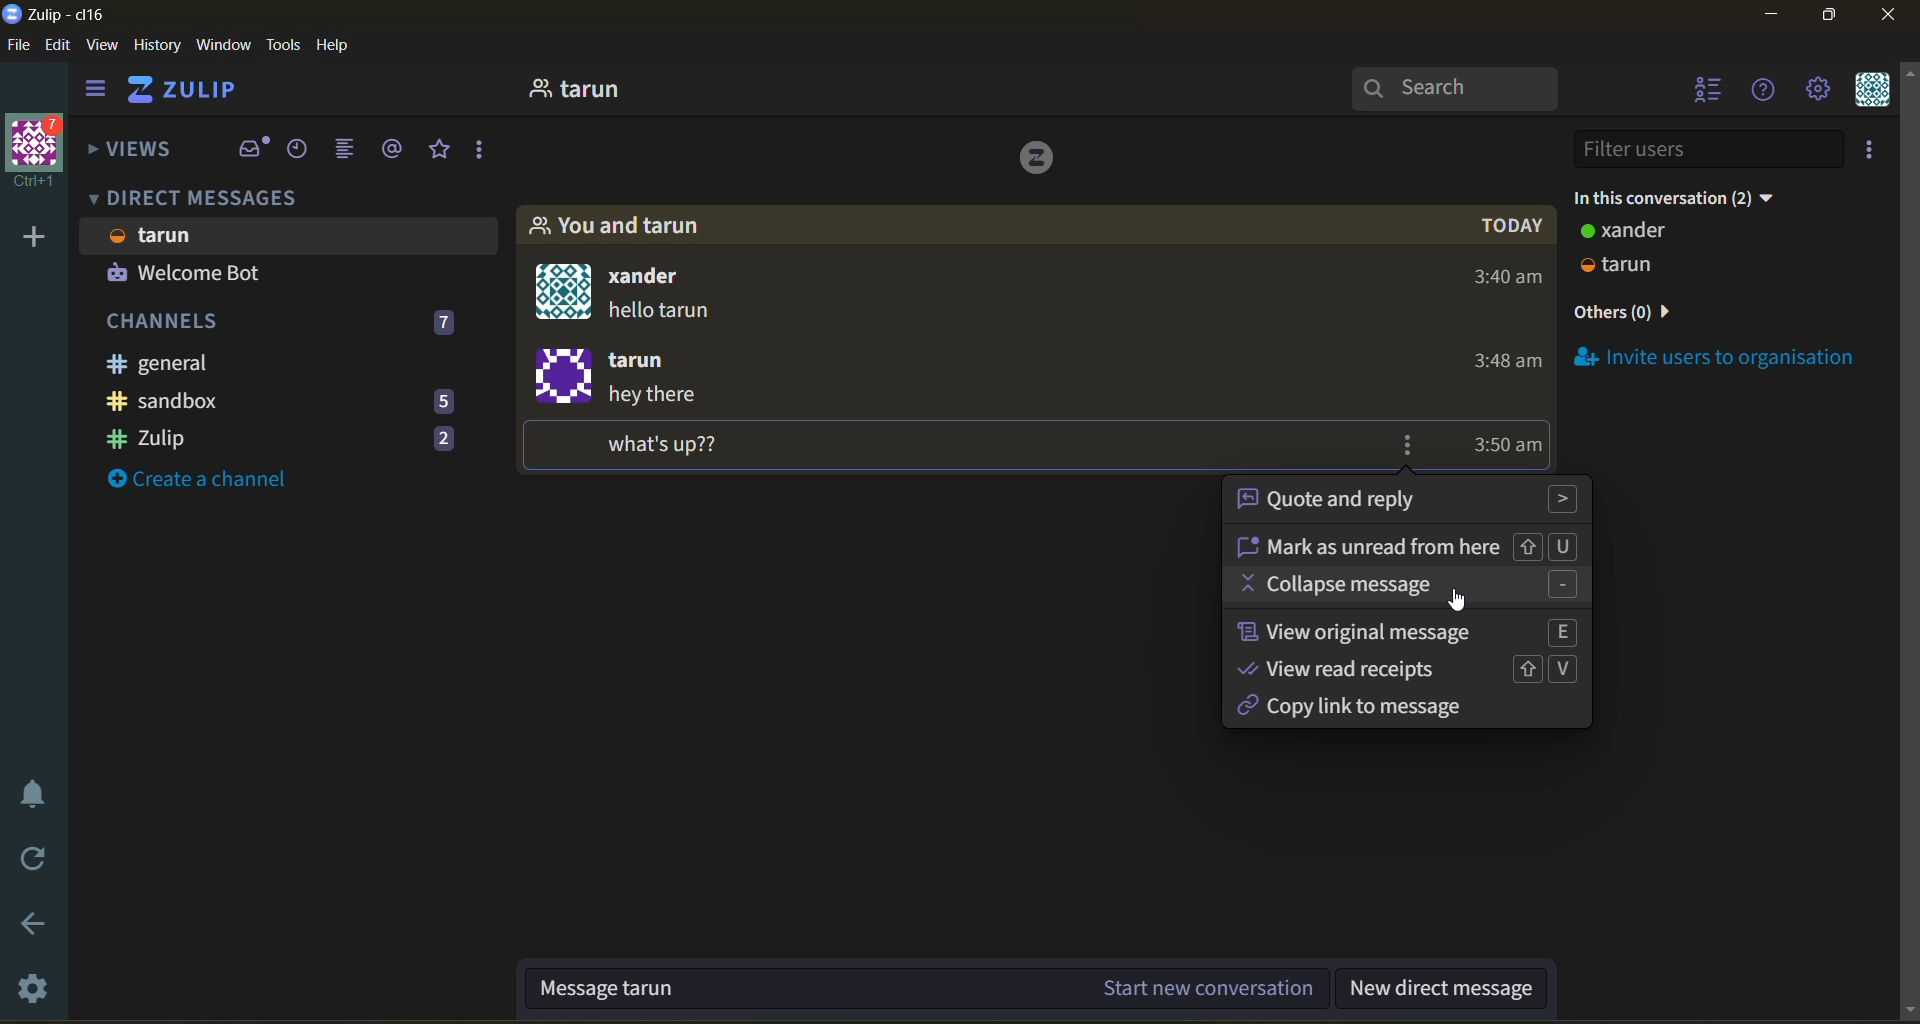  Describe the element at coordinates (1703, 149) in the screenshot. I see `filter users` at that location.